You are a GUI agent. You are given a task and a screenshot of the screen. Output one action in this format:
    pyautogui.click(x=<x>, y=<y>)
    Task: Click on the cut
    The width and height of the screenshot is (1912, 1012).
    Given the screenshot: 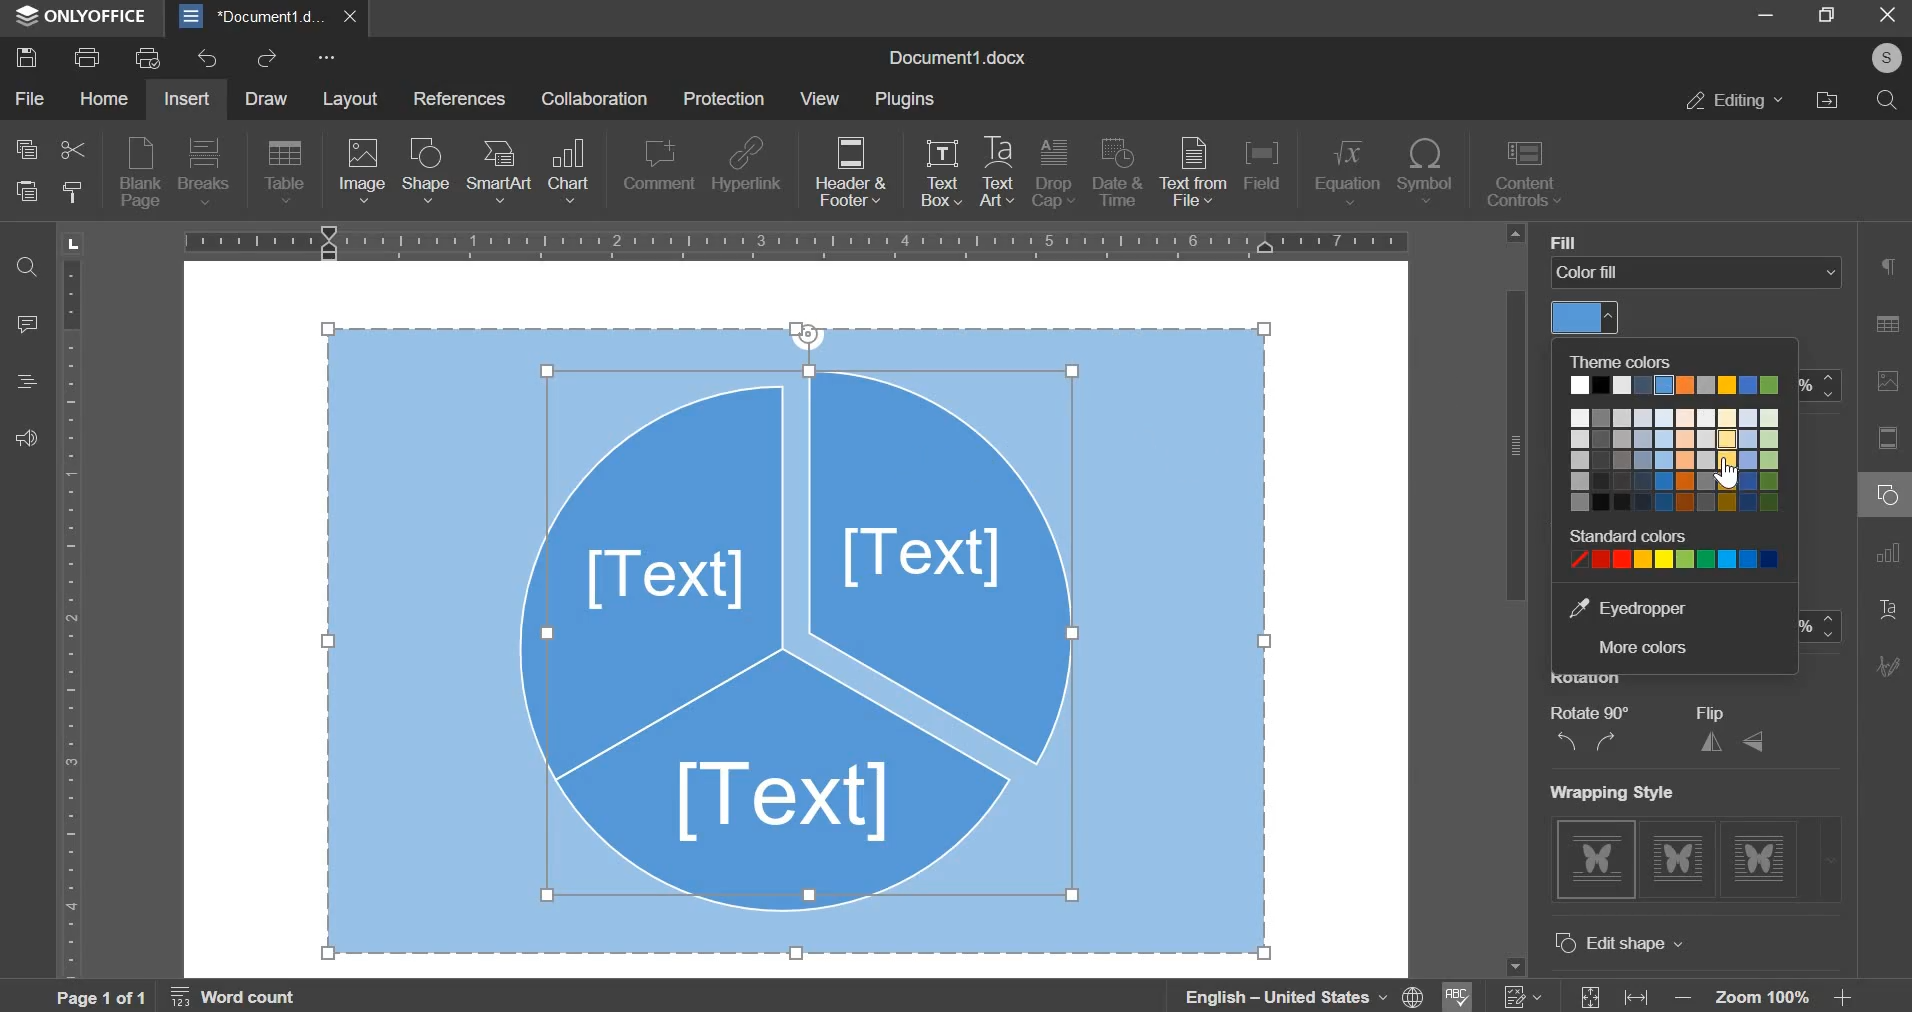 What is the action you would take?
    pyautogui.click(x=73, y=153)
    